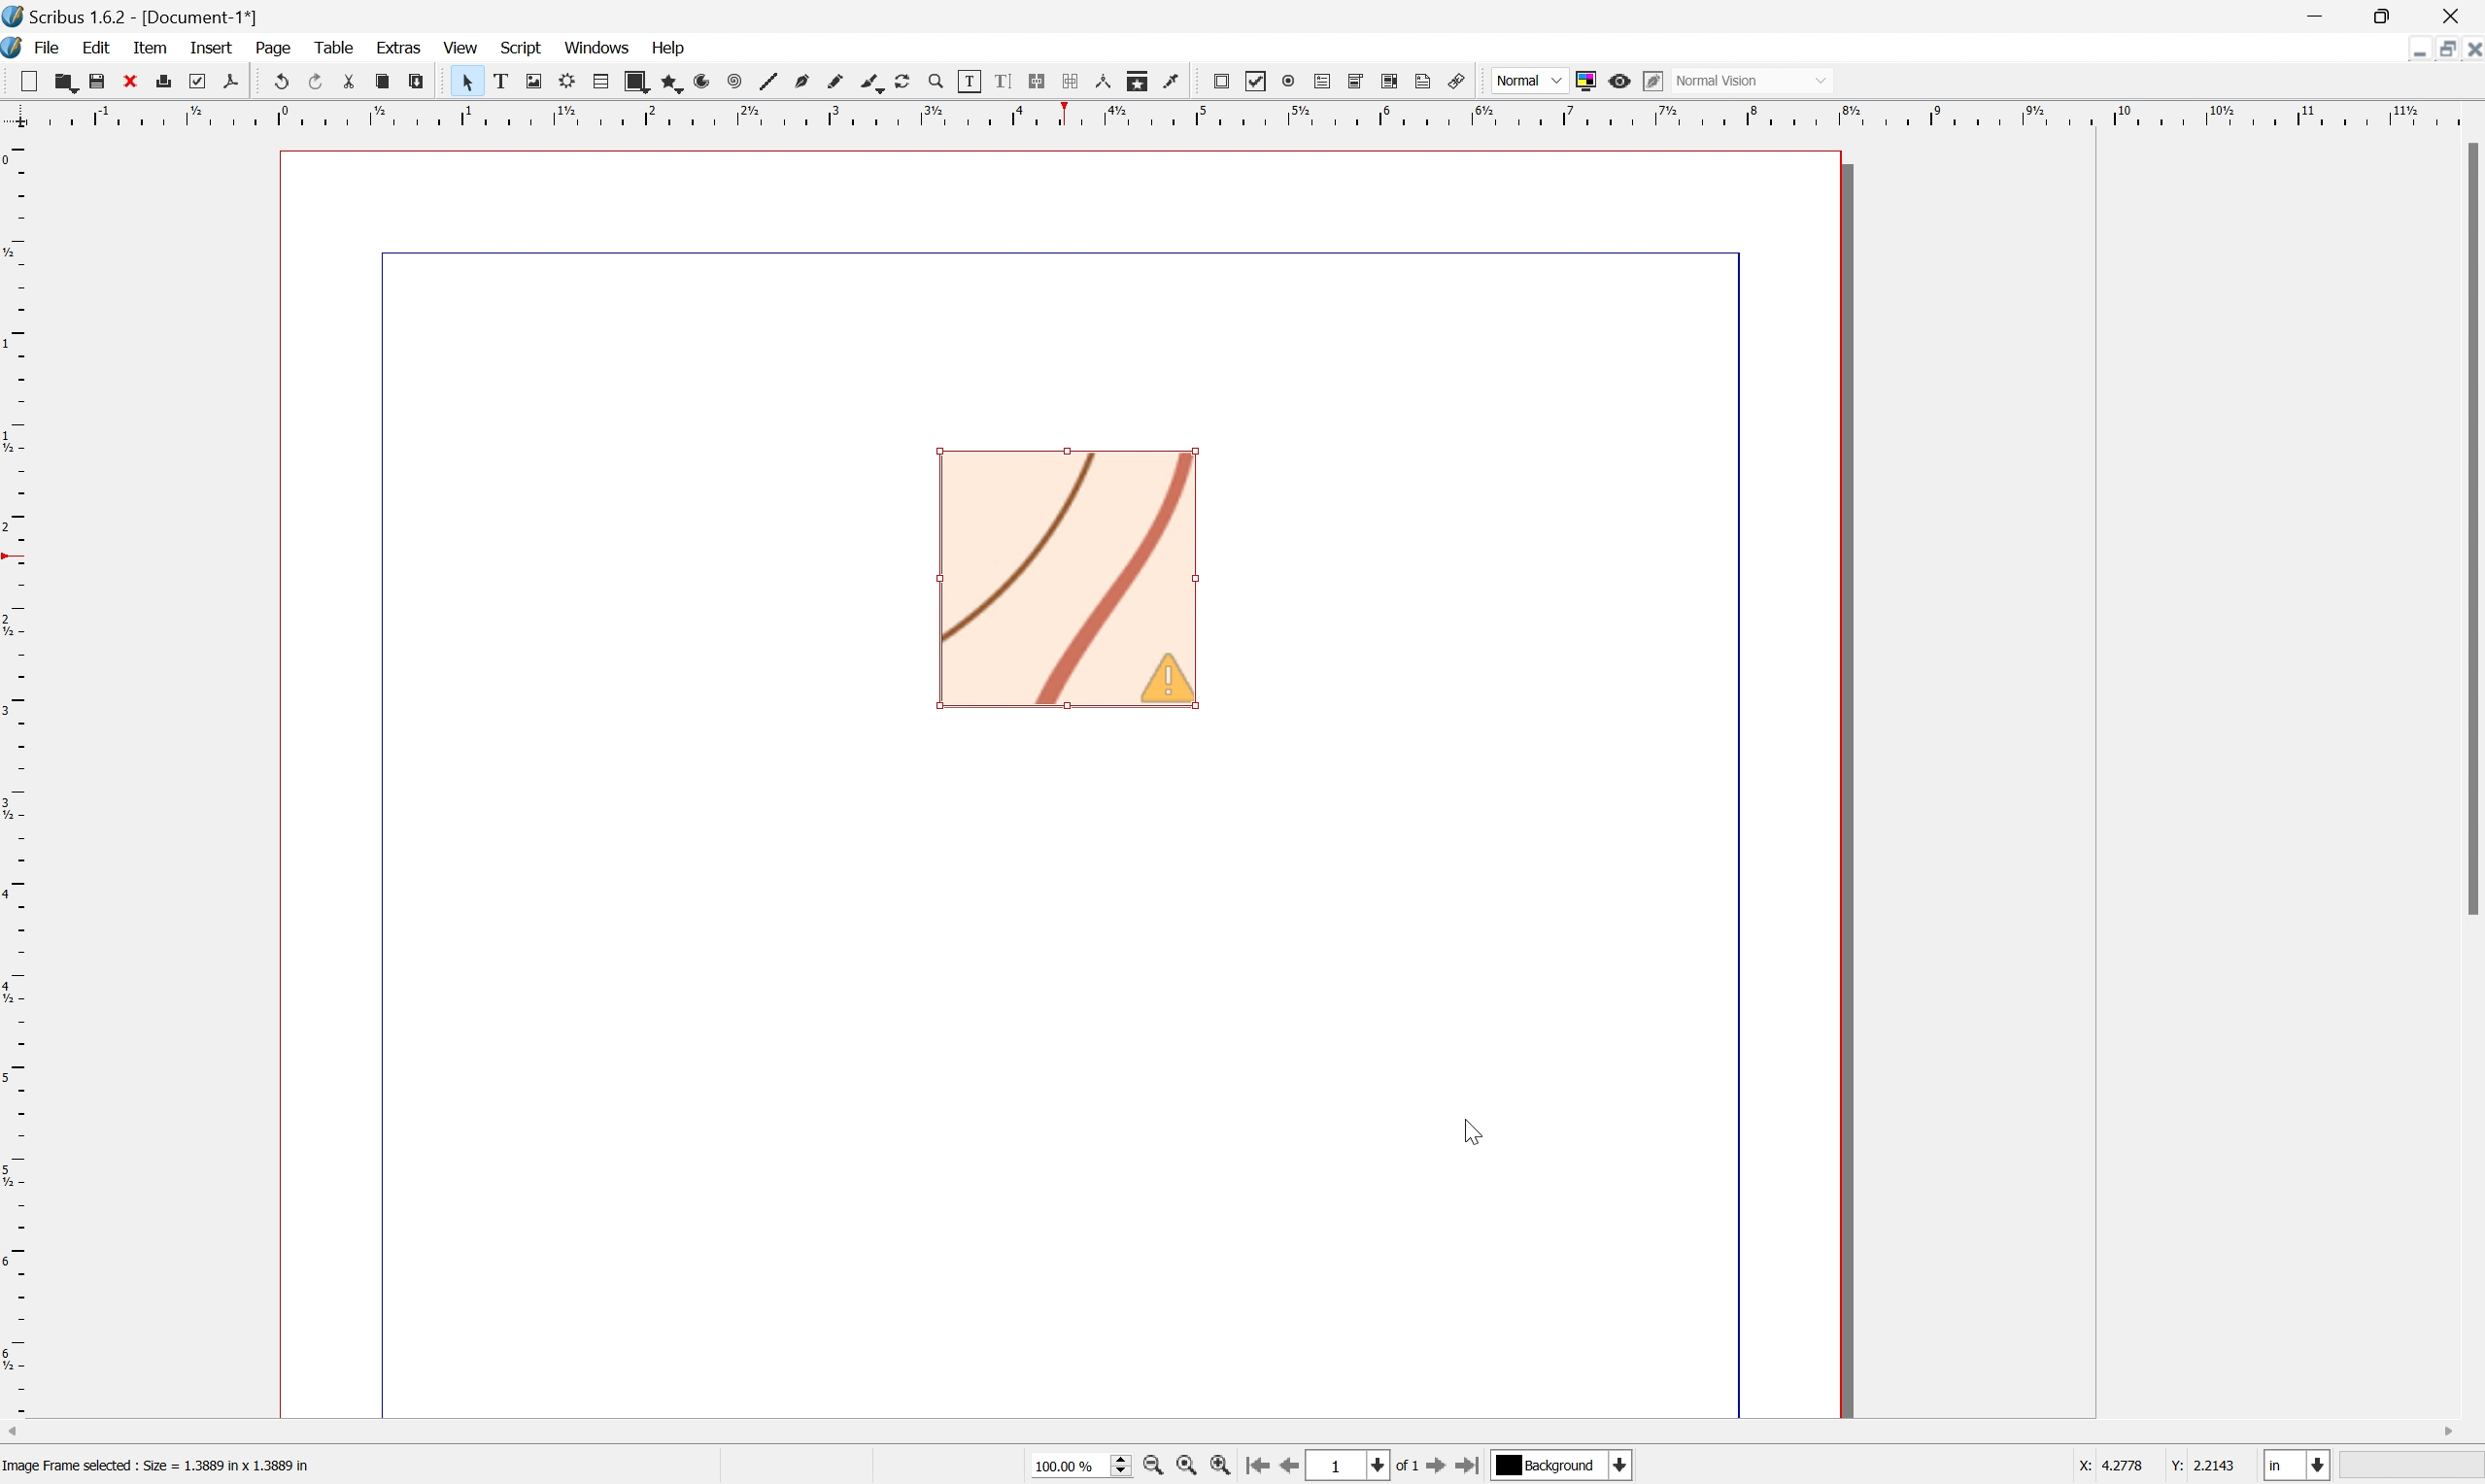 The width and height of the screenshot is (2485, 1484). What do you see at coordinates (168, 82) in the screenshot?
I see `Print` at bounding box center [168, 82].